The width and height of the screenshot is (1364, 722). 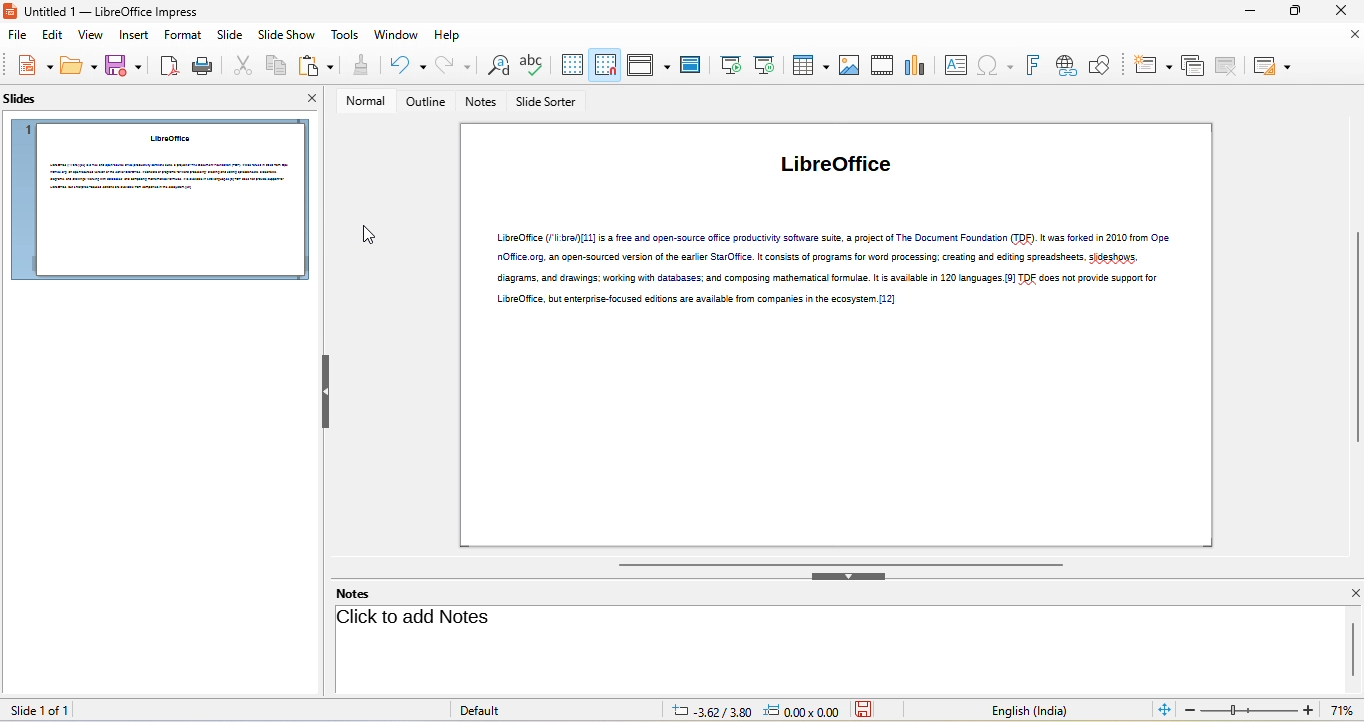 I want to click on window, so click(x=395, y=35).